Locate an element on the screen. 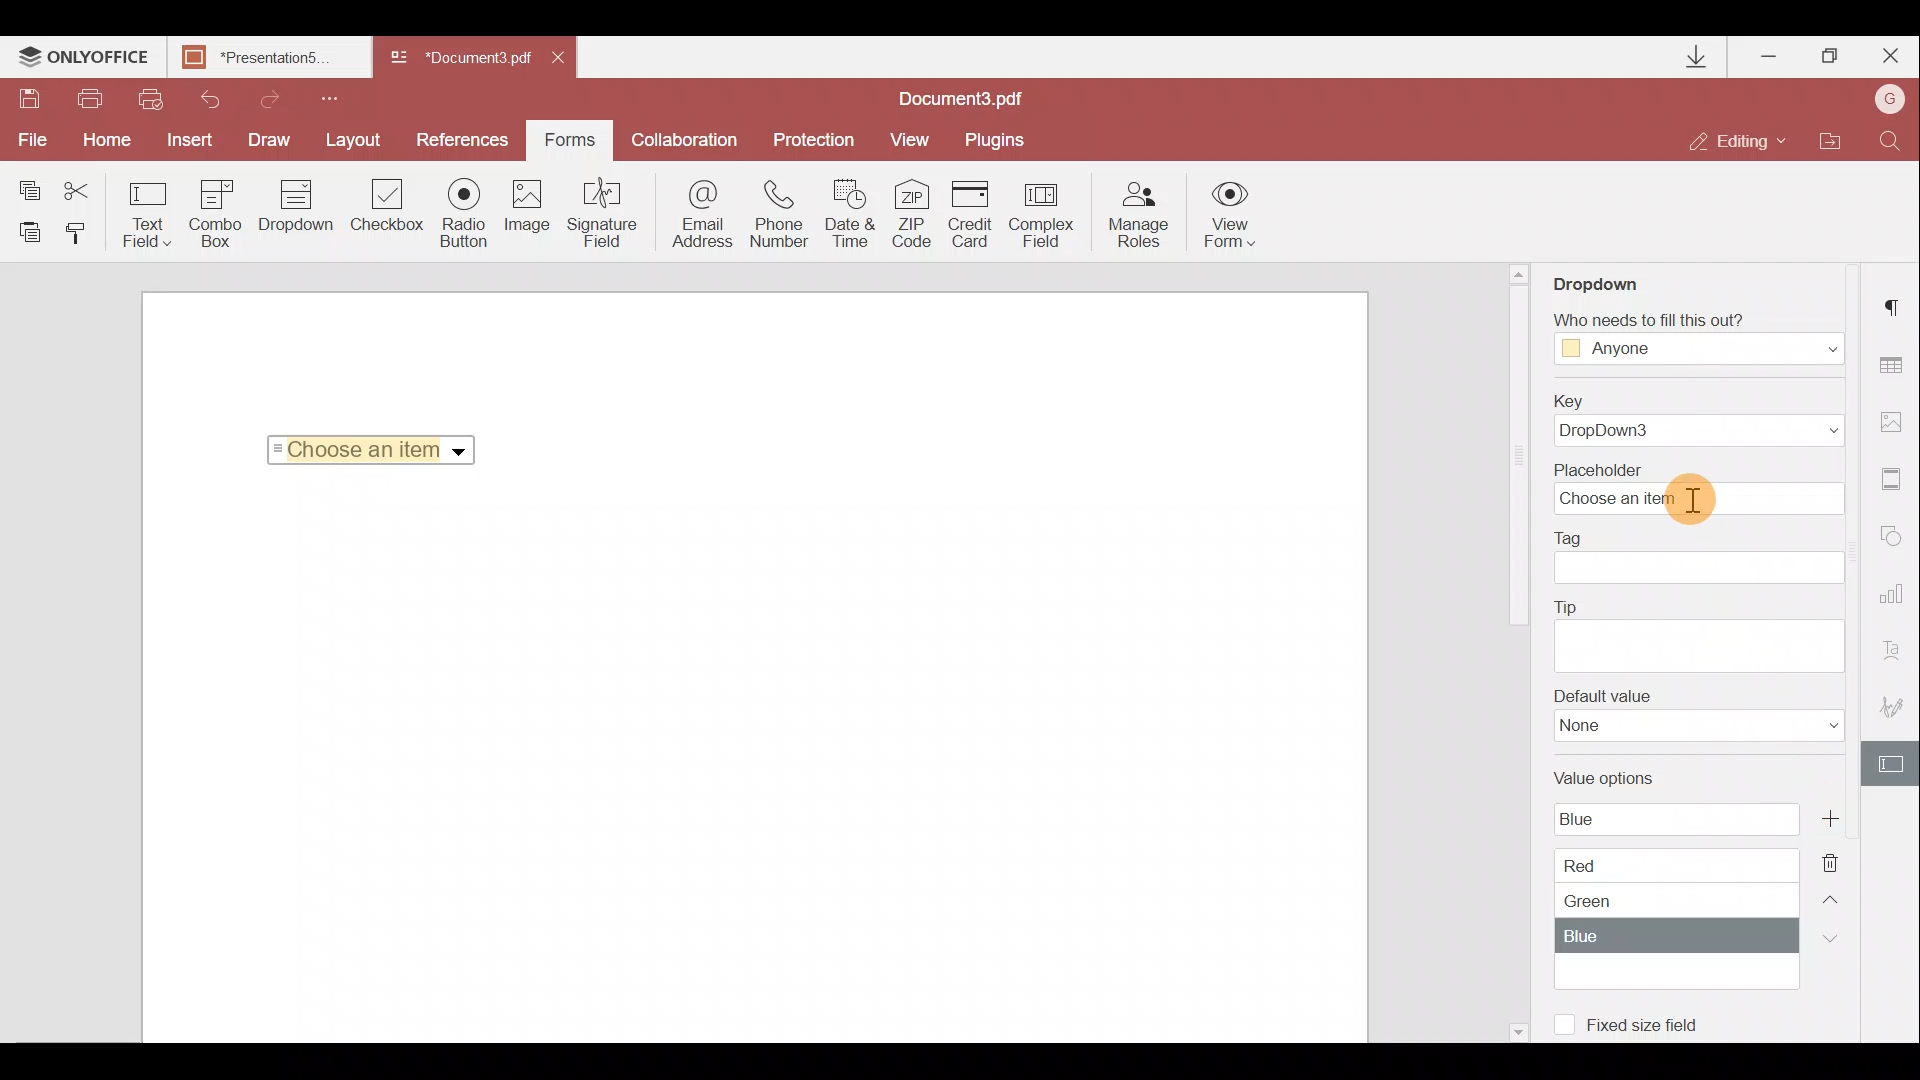  Manage roles is located at coordinates (1139, 215).